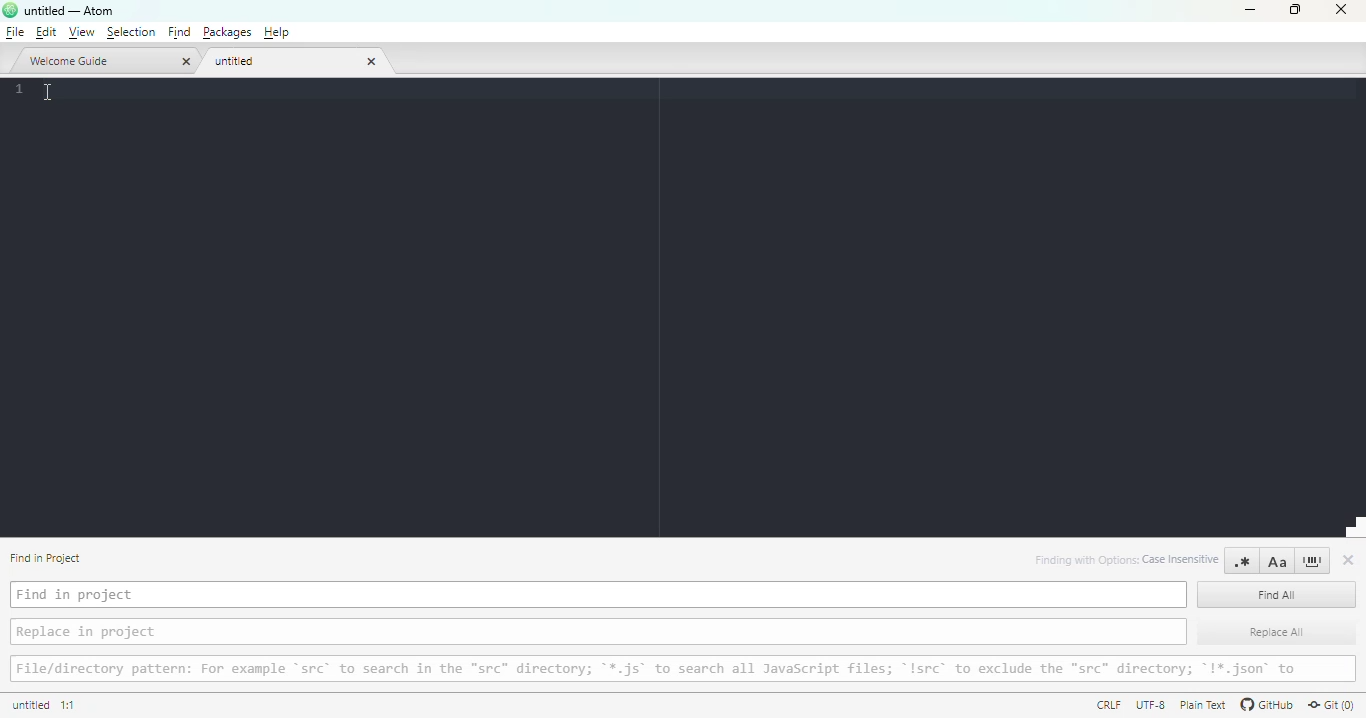  I want to click on find, so click(179, 32).